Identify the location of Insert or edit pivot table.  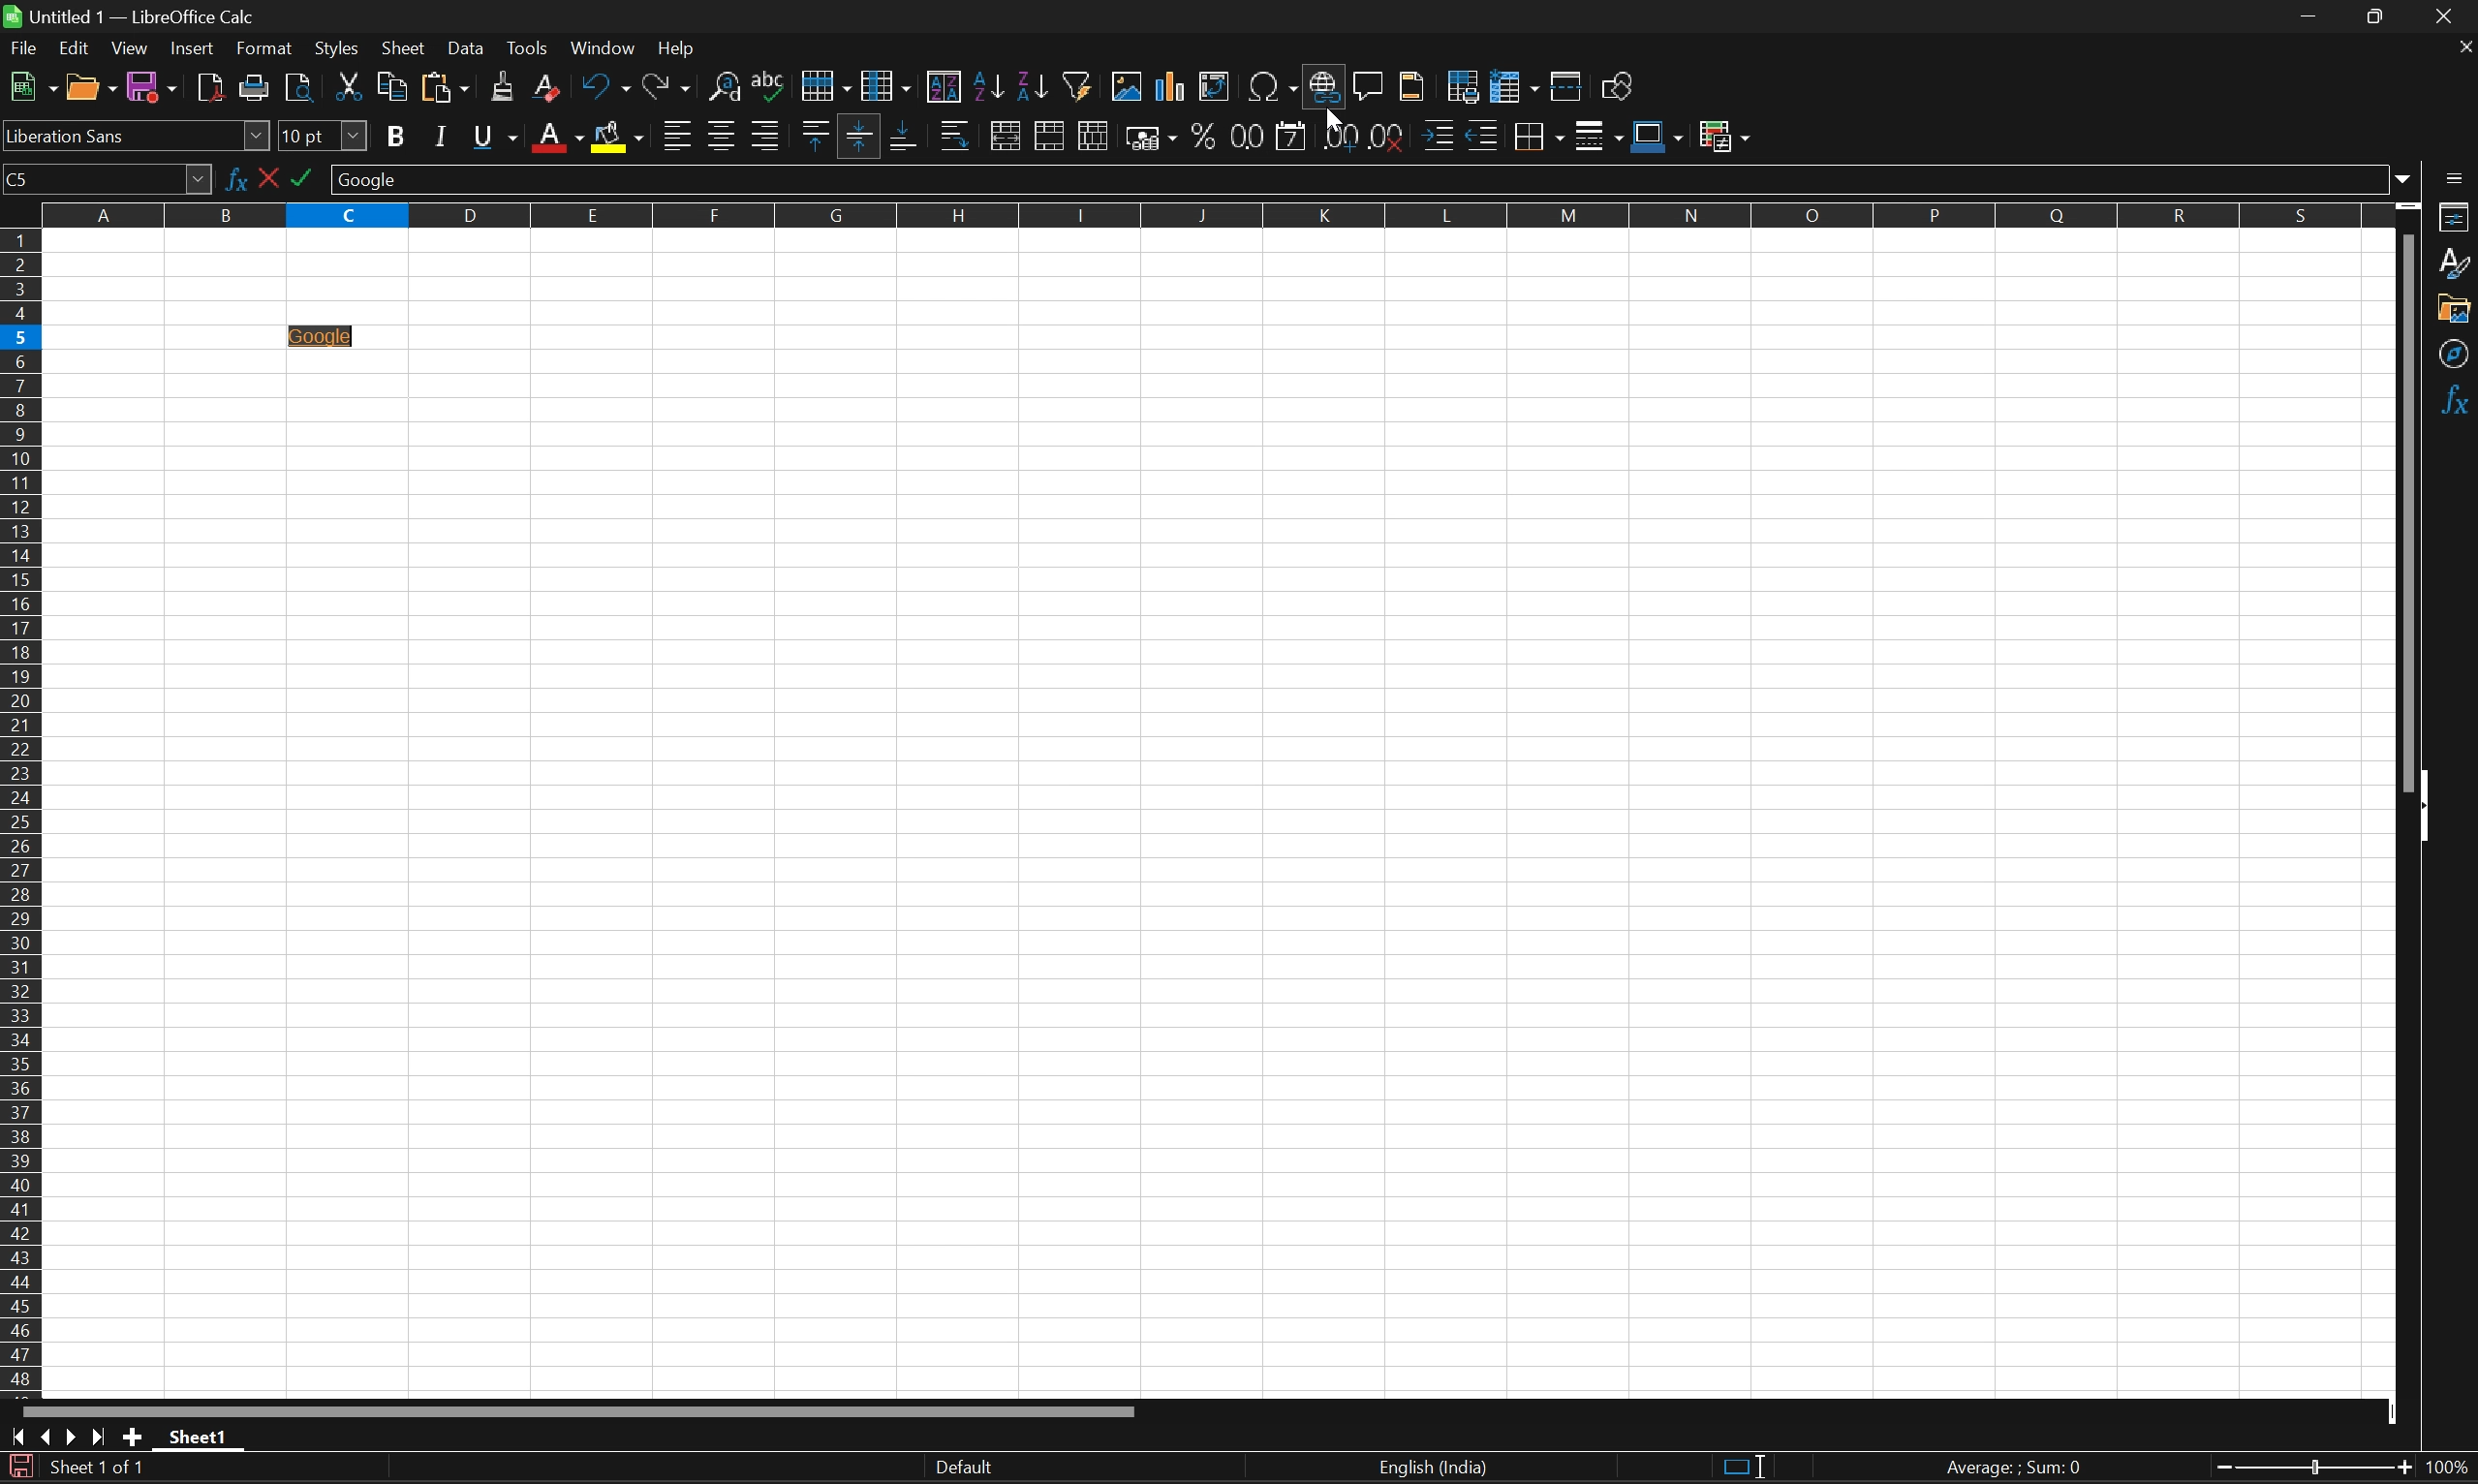
(1215, 85).